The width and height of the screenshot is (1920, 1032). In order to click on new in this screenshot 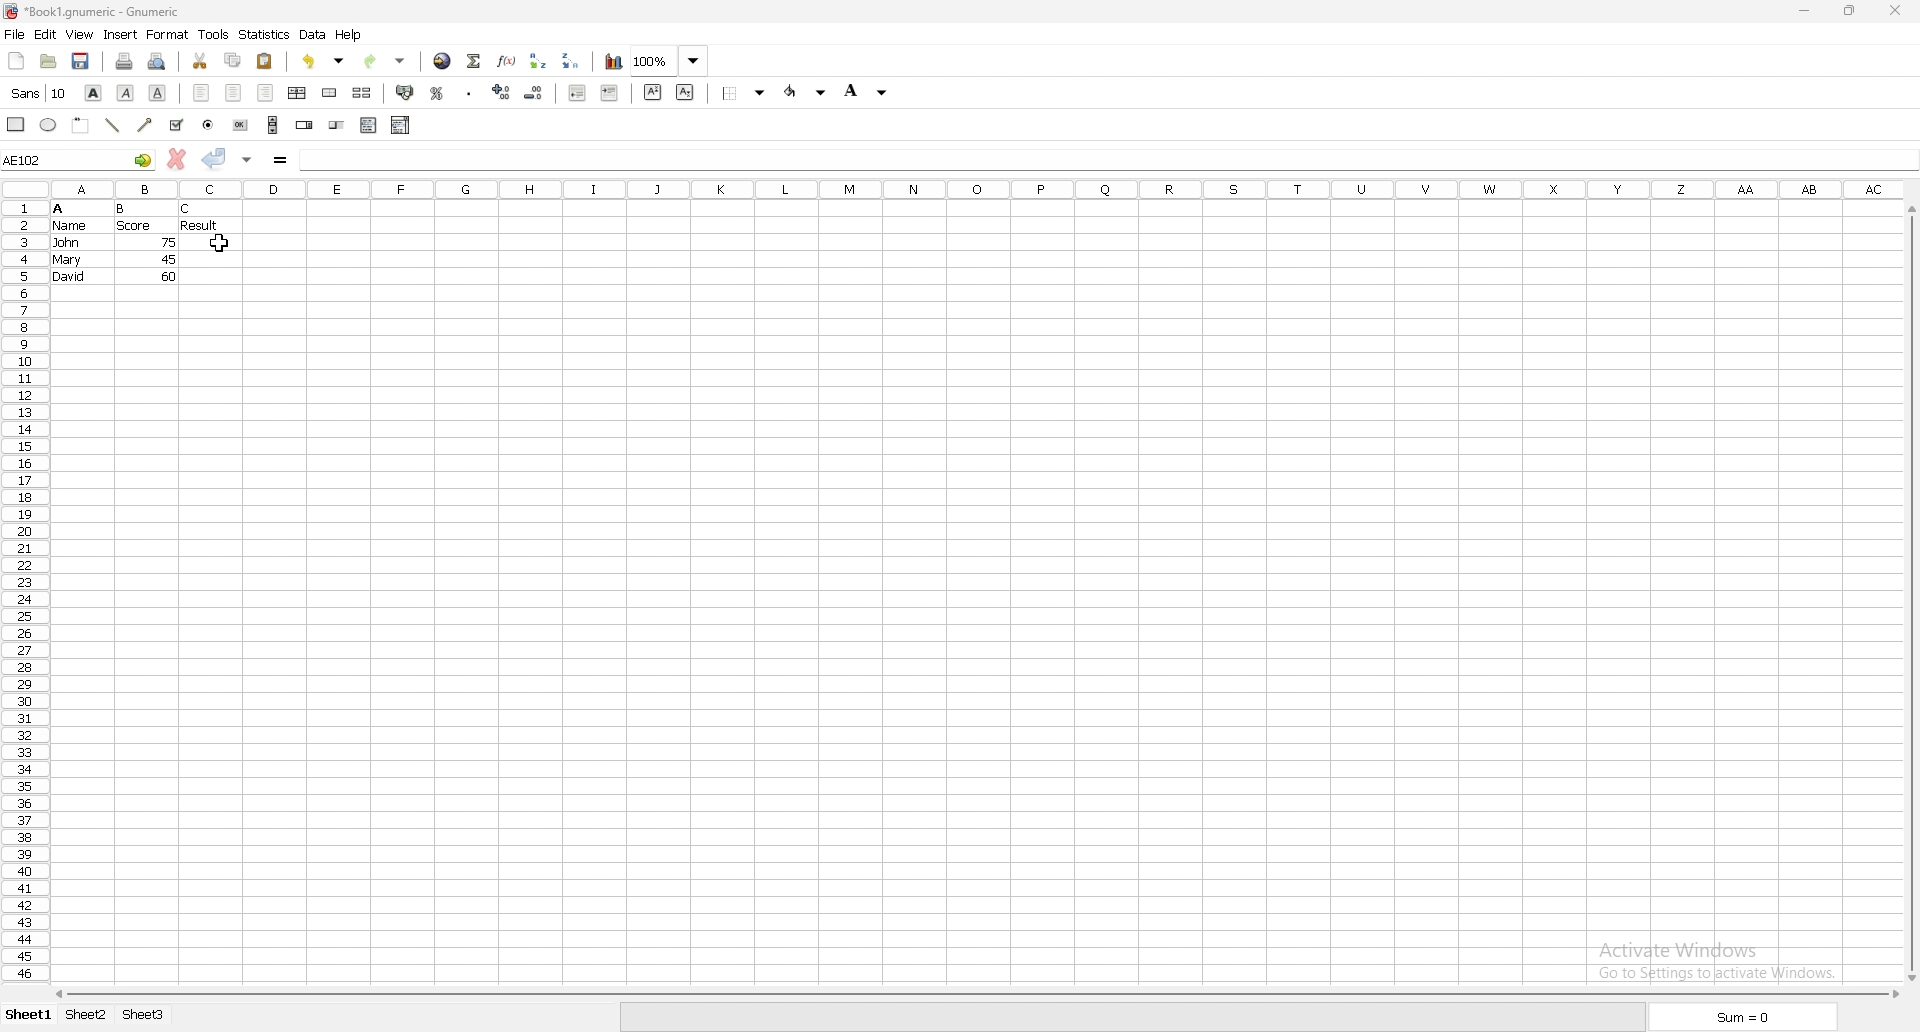, I will do `click(16, 61)`.